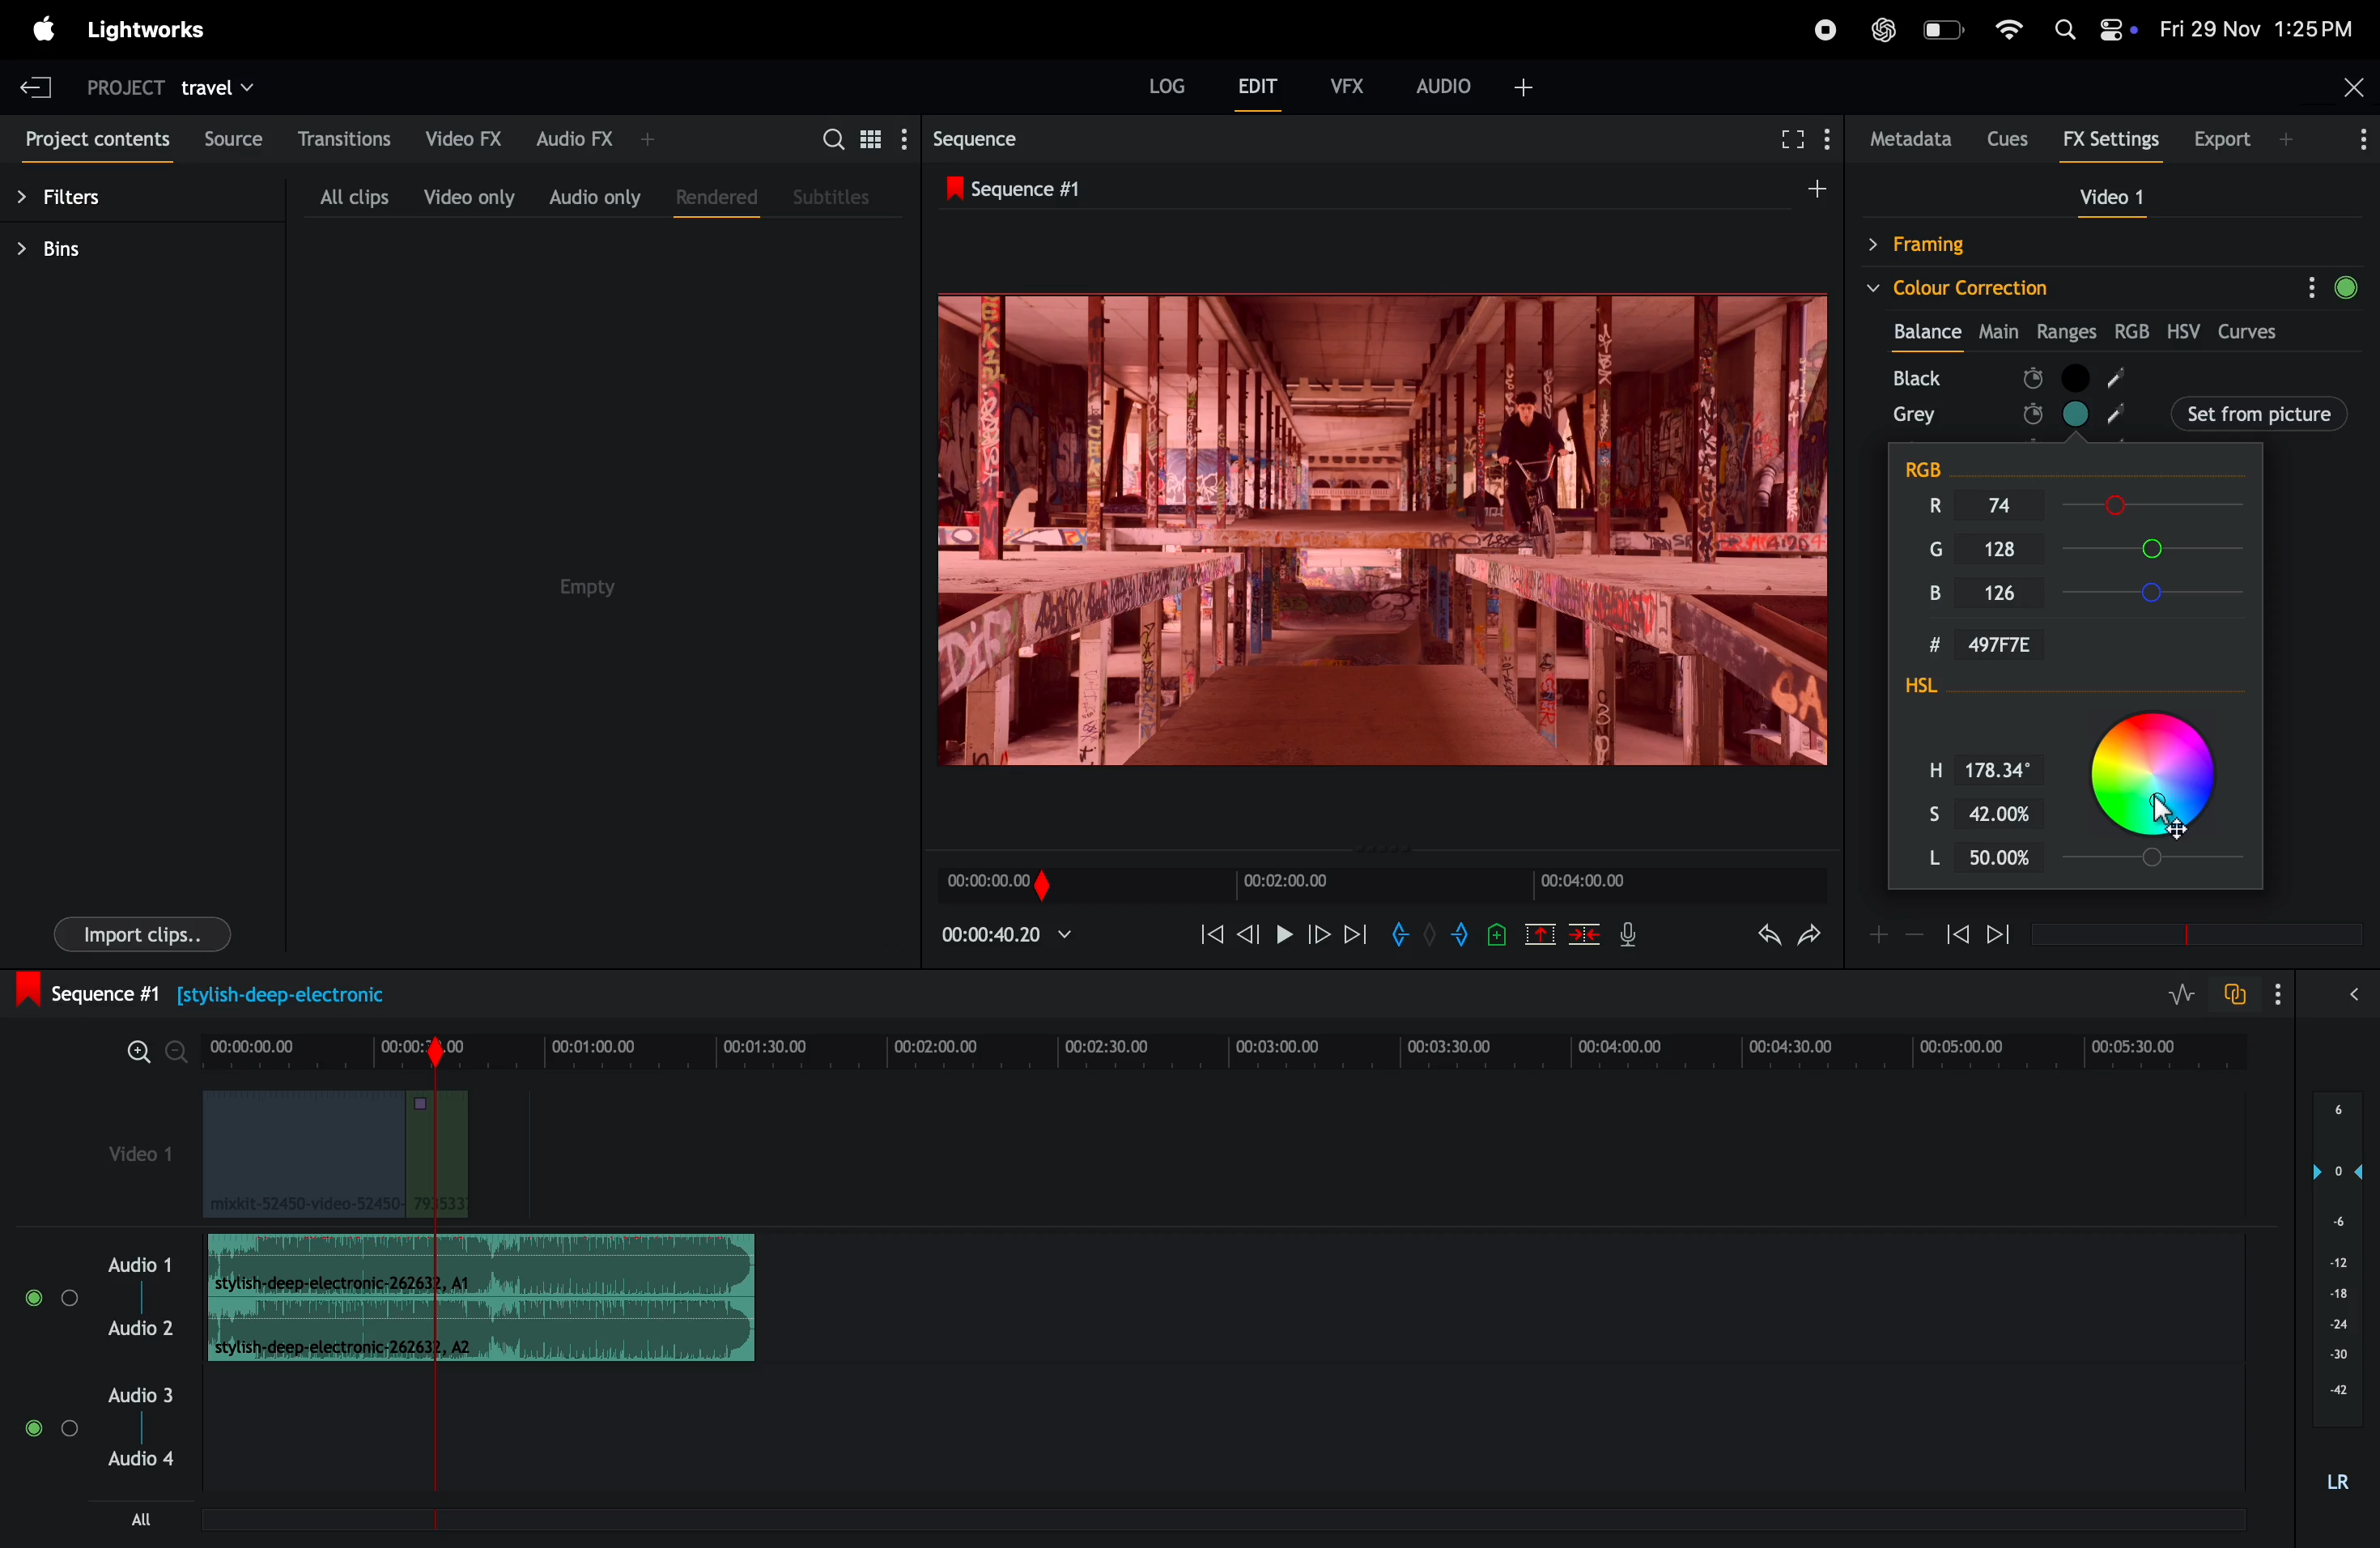 Image resolution: width=2380 pixels, height=1548 pixels. What do you see at coordinates (140, 1518) in the screenshot?
I see `all` at bounding box center [140, 1518].